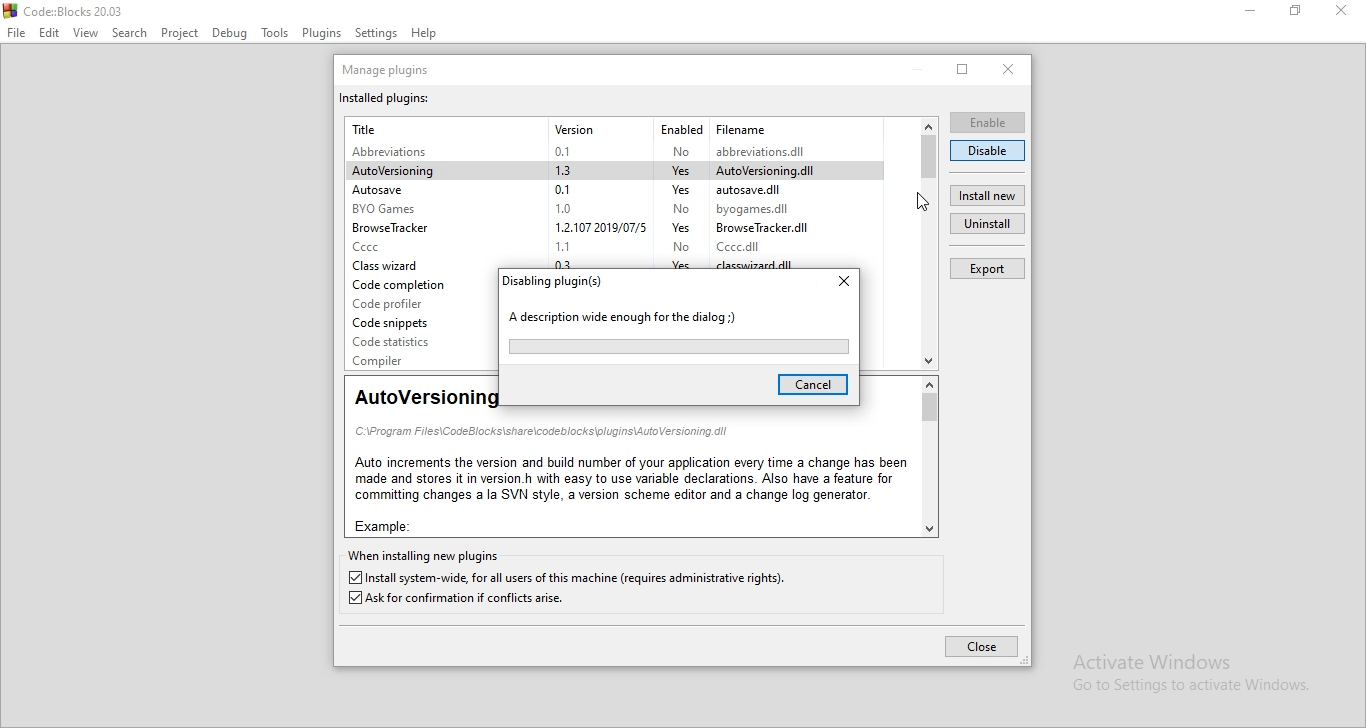 This screenshot has height=728, width=1366. I want to click on Search, so click(128, 34).